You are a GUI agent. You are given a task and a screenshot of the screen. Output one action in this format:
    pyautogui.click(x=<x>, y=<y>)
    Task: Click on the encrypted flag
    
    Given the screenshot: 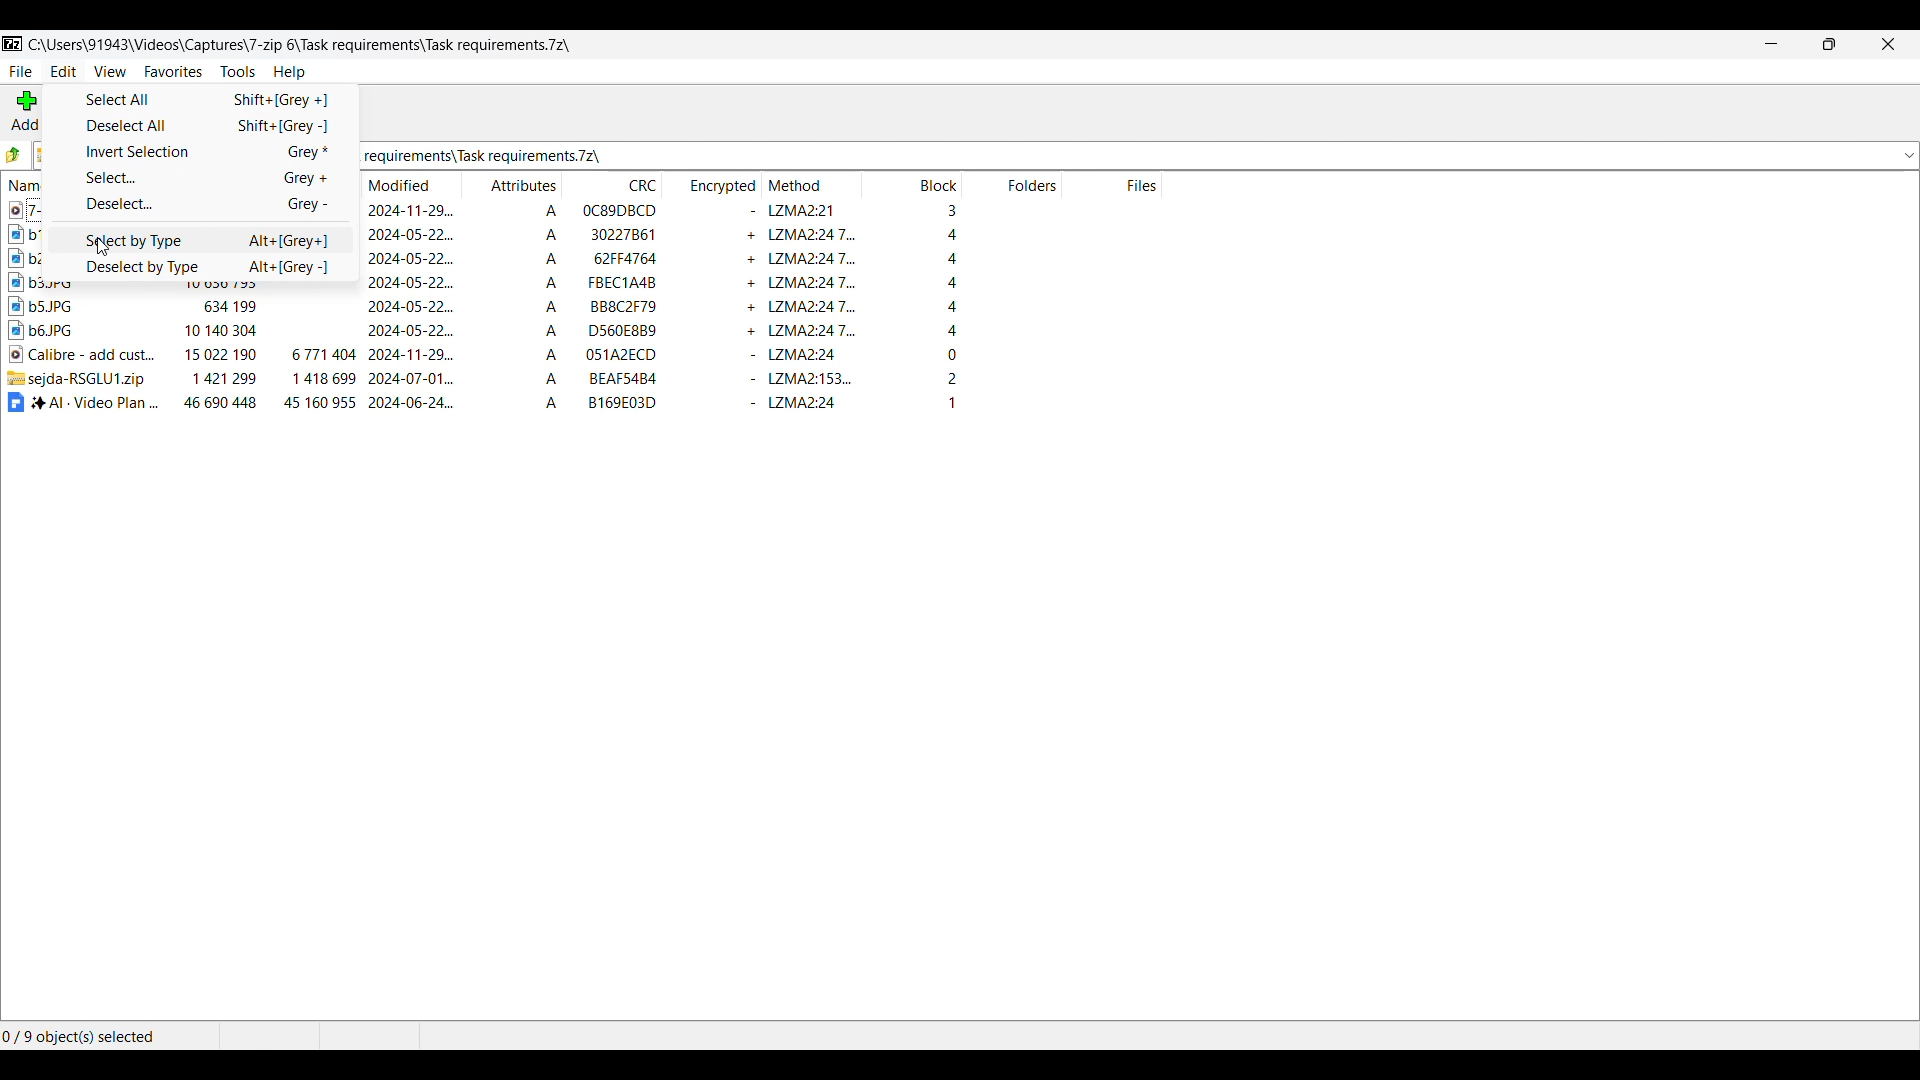 What is the action you would take?
    pyautogui.click(x=721, y=311)
    